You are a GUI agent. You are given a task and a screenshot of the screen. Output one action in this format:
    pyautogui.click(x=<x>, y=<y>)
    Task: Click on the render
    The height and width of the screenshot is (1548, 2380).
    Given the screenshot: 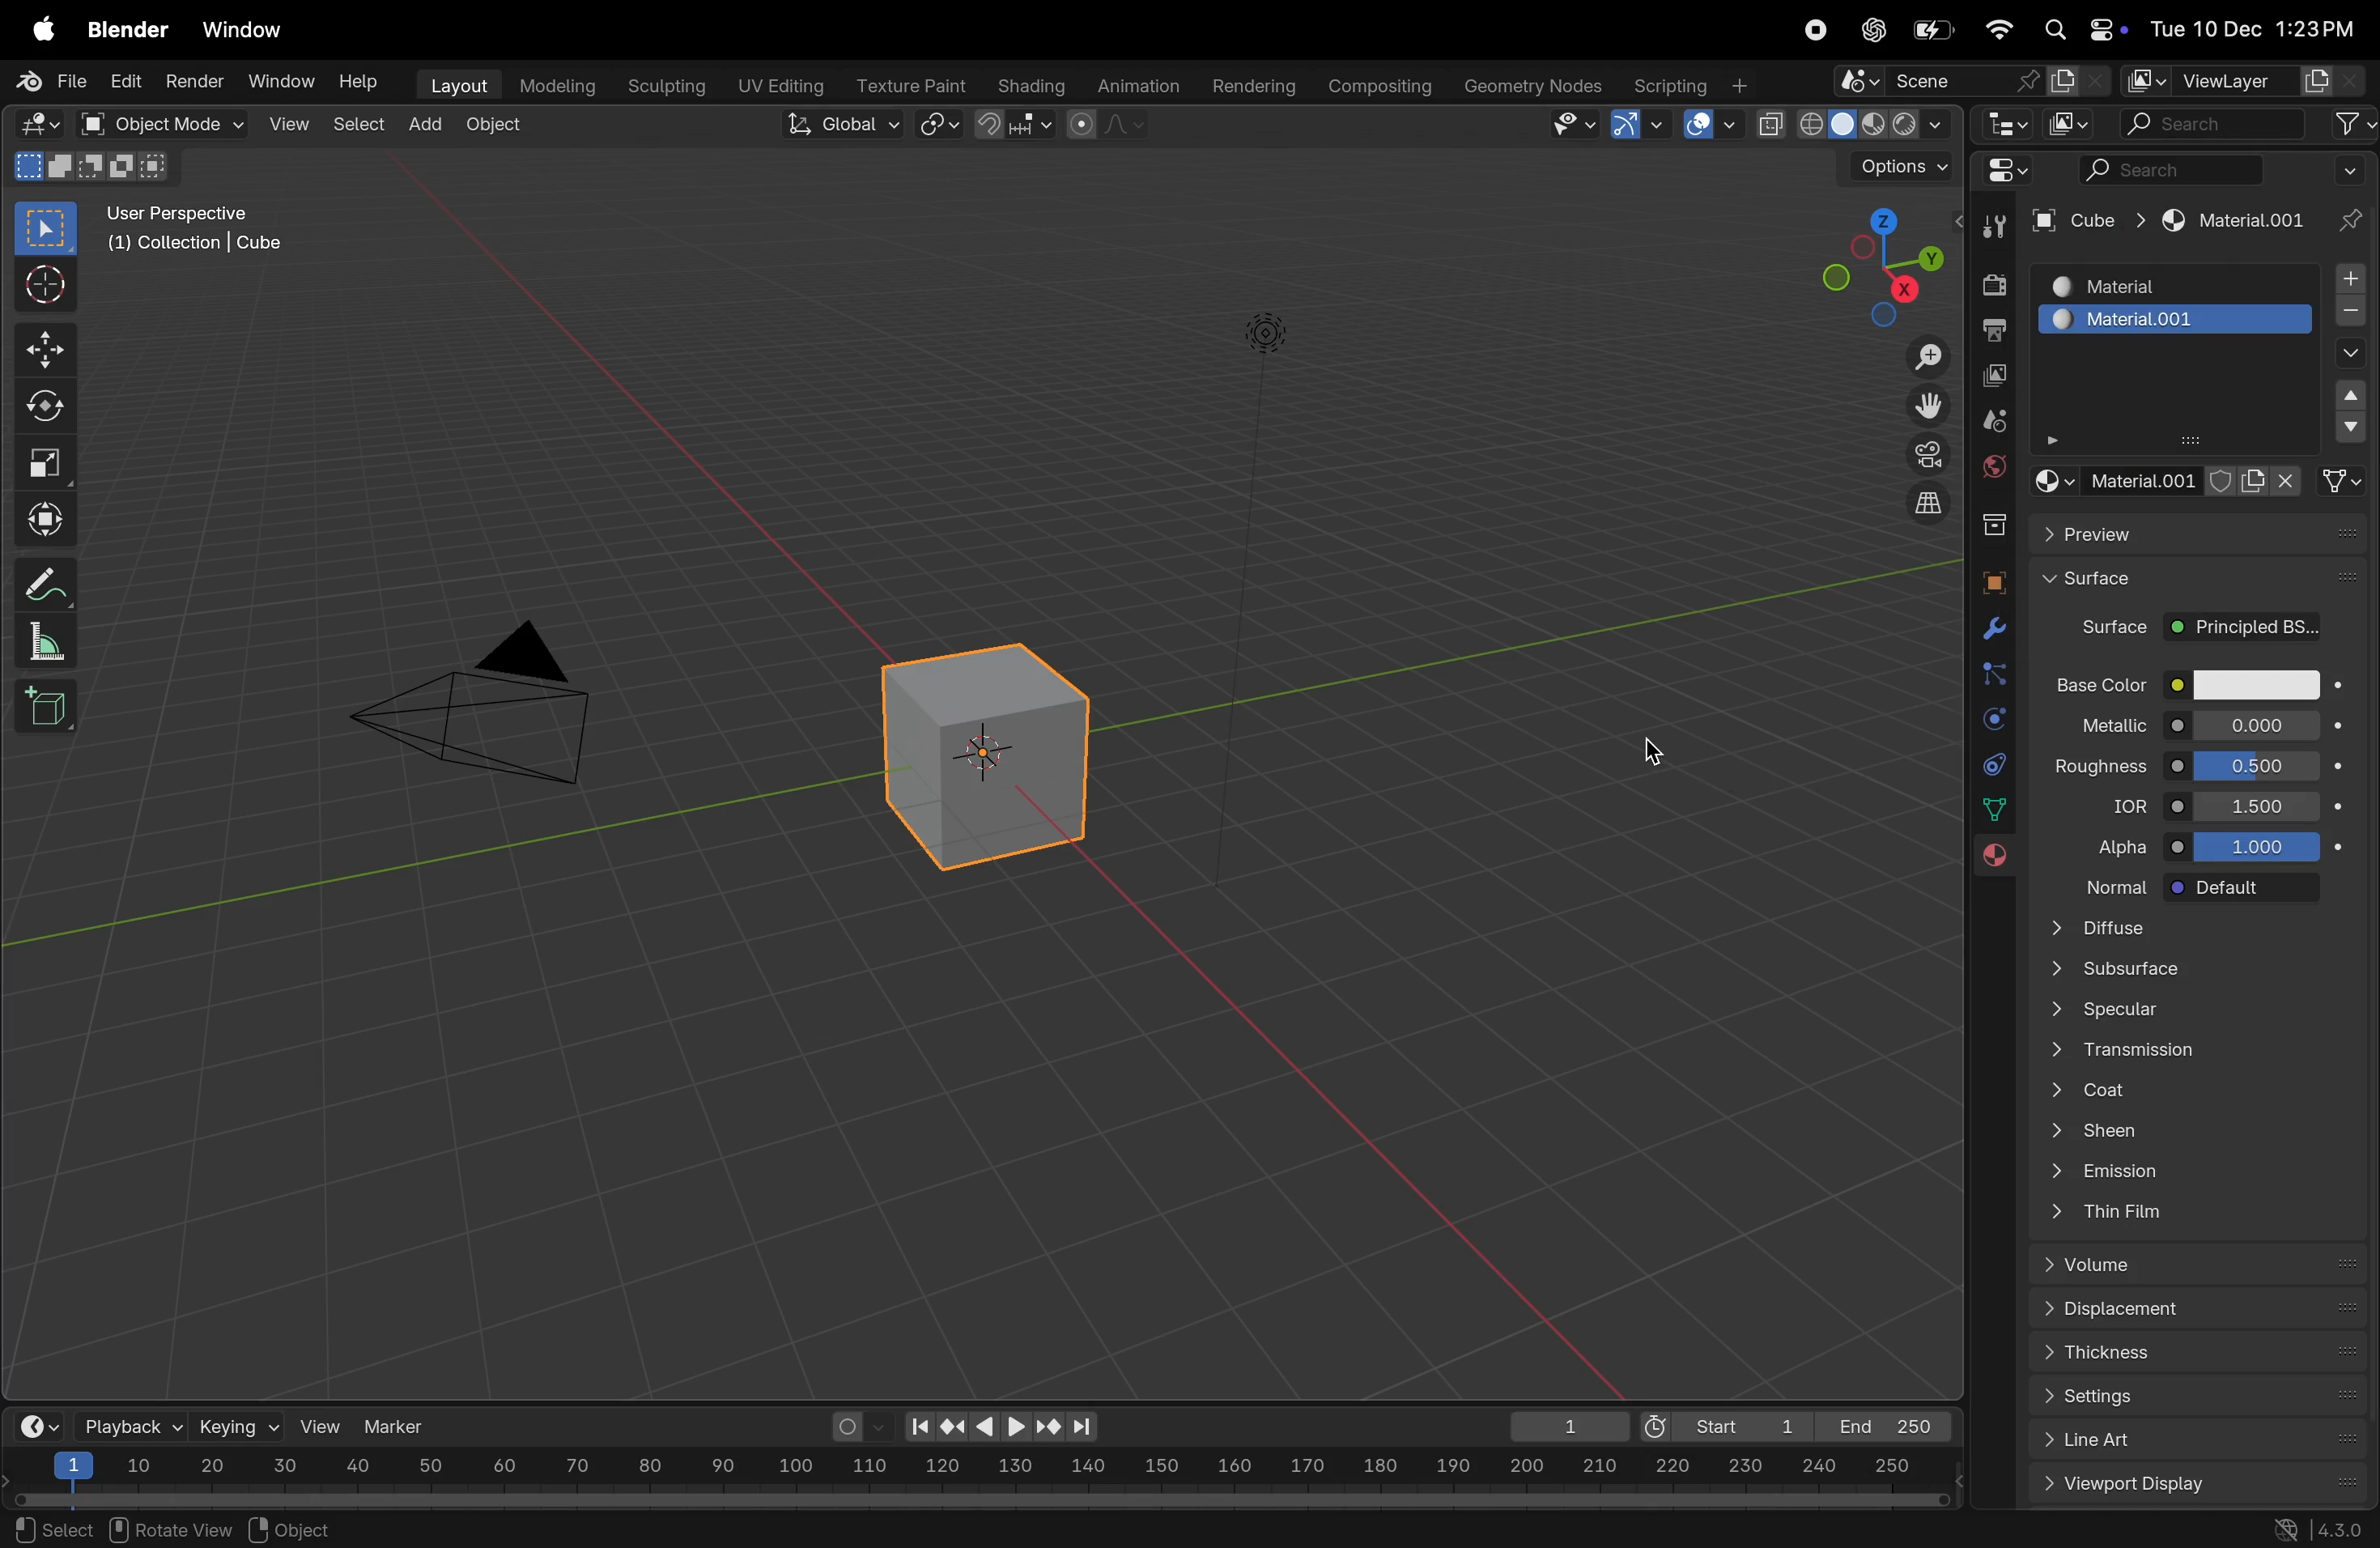 What is the action you would take?
    pyautogui.click(x=1991, y=284)
    